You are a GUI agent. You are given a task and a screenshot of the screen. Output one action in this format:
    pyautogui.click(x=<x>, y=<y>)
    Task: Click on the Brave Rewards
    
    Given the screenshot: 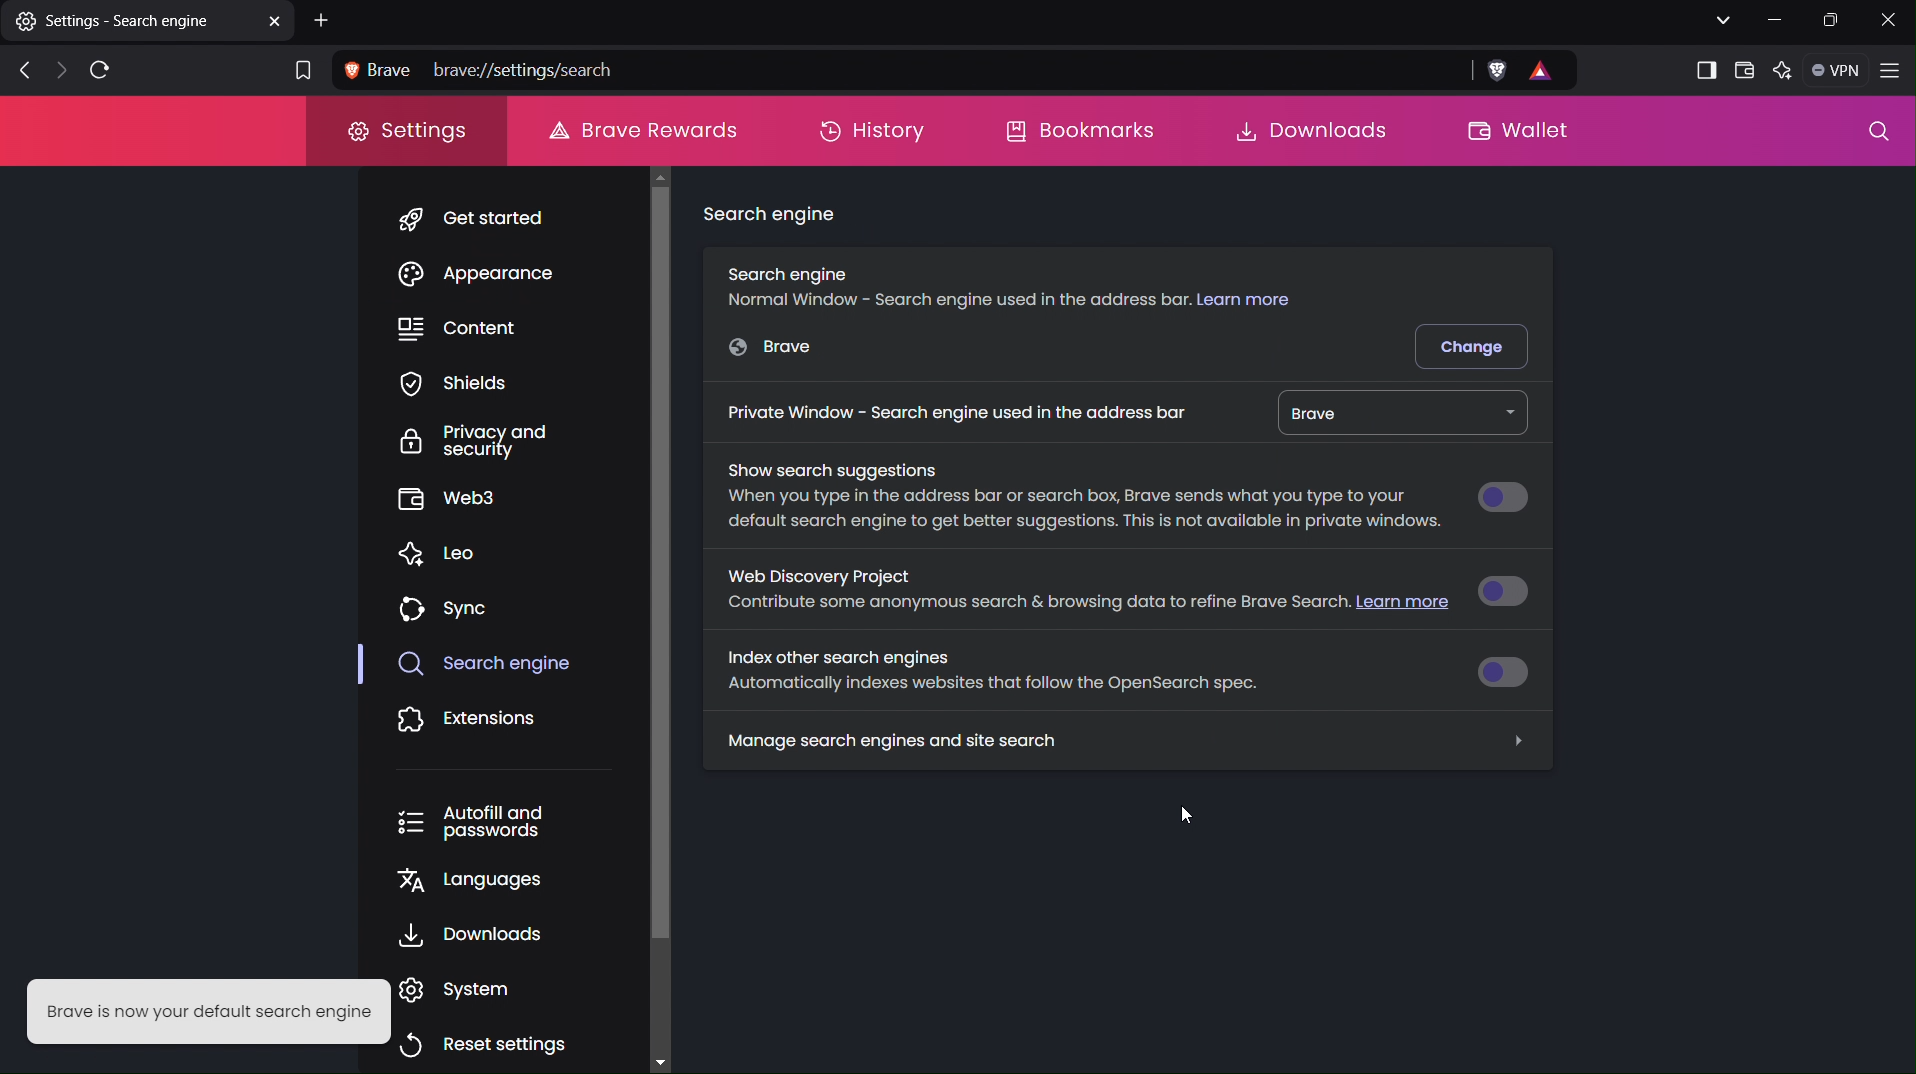 What is the action you would take?
    pyautogui.click(x=640, y=130)
    